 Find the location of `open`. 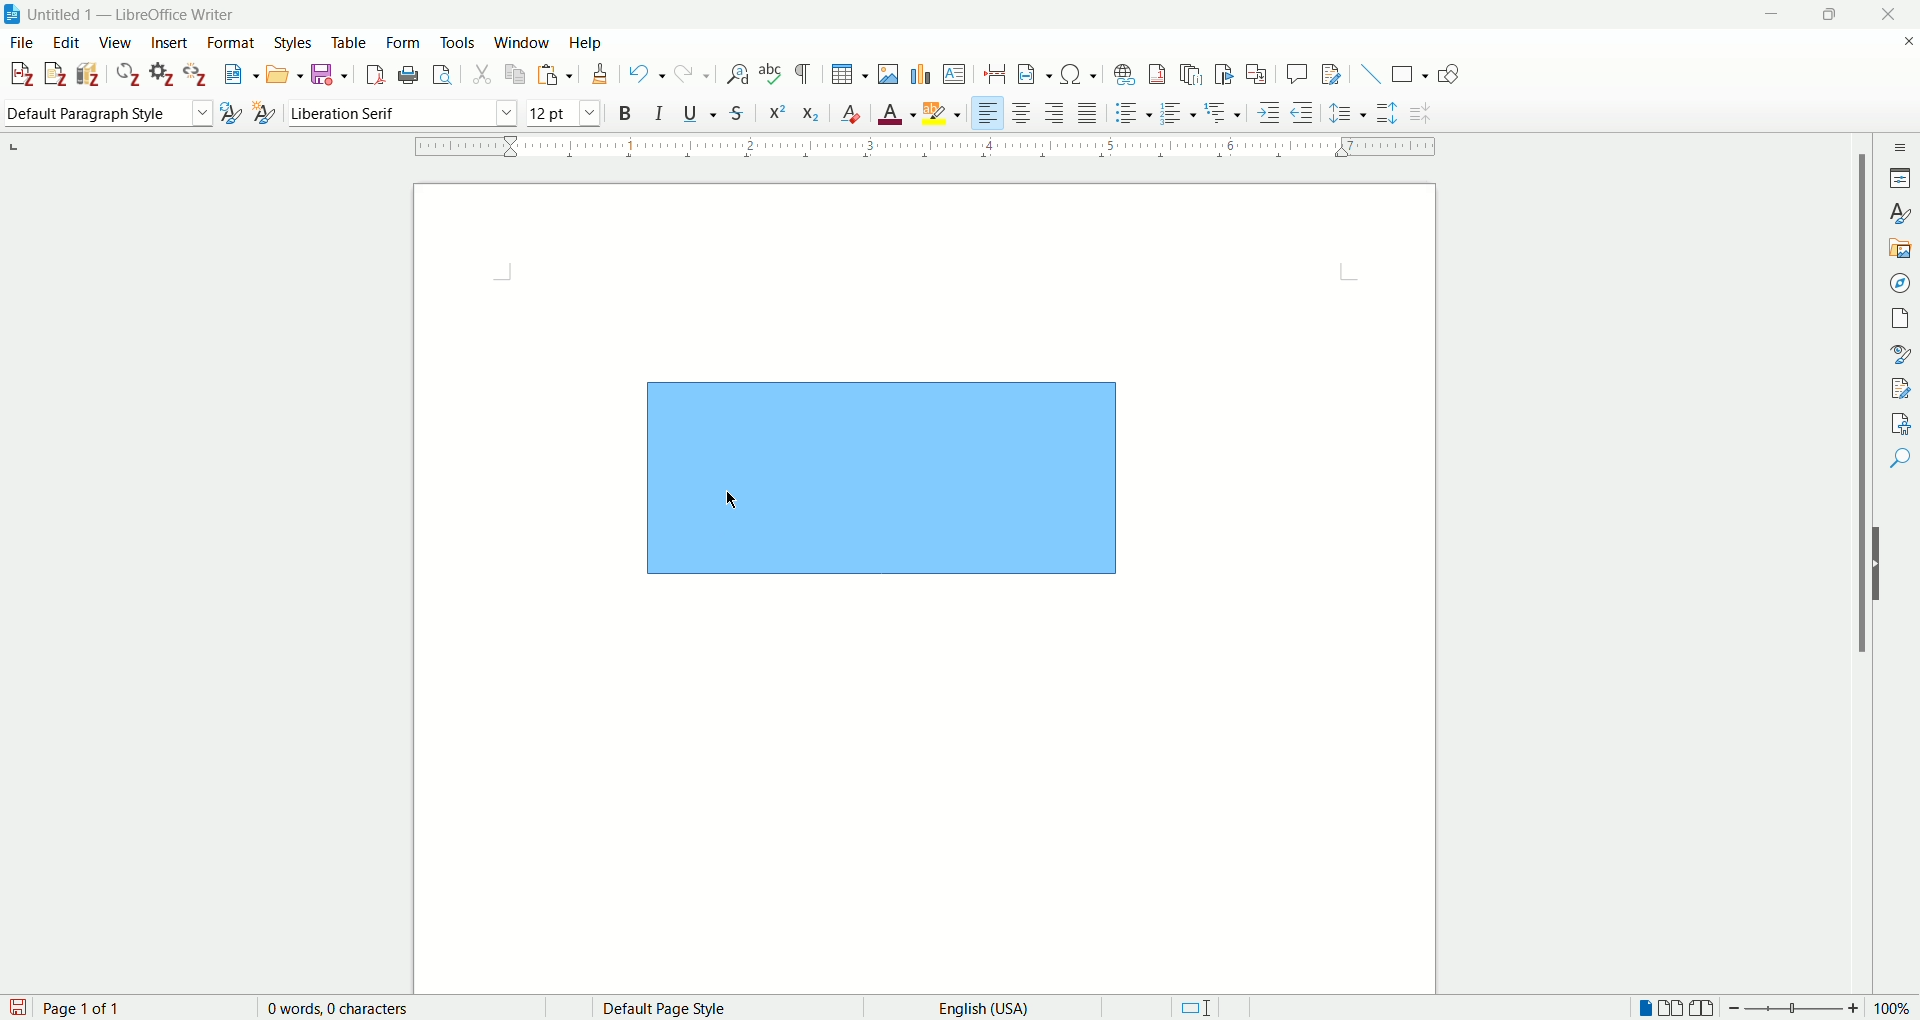

open is located at coordinates (283, 76).